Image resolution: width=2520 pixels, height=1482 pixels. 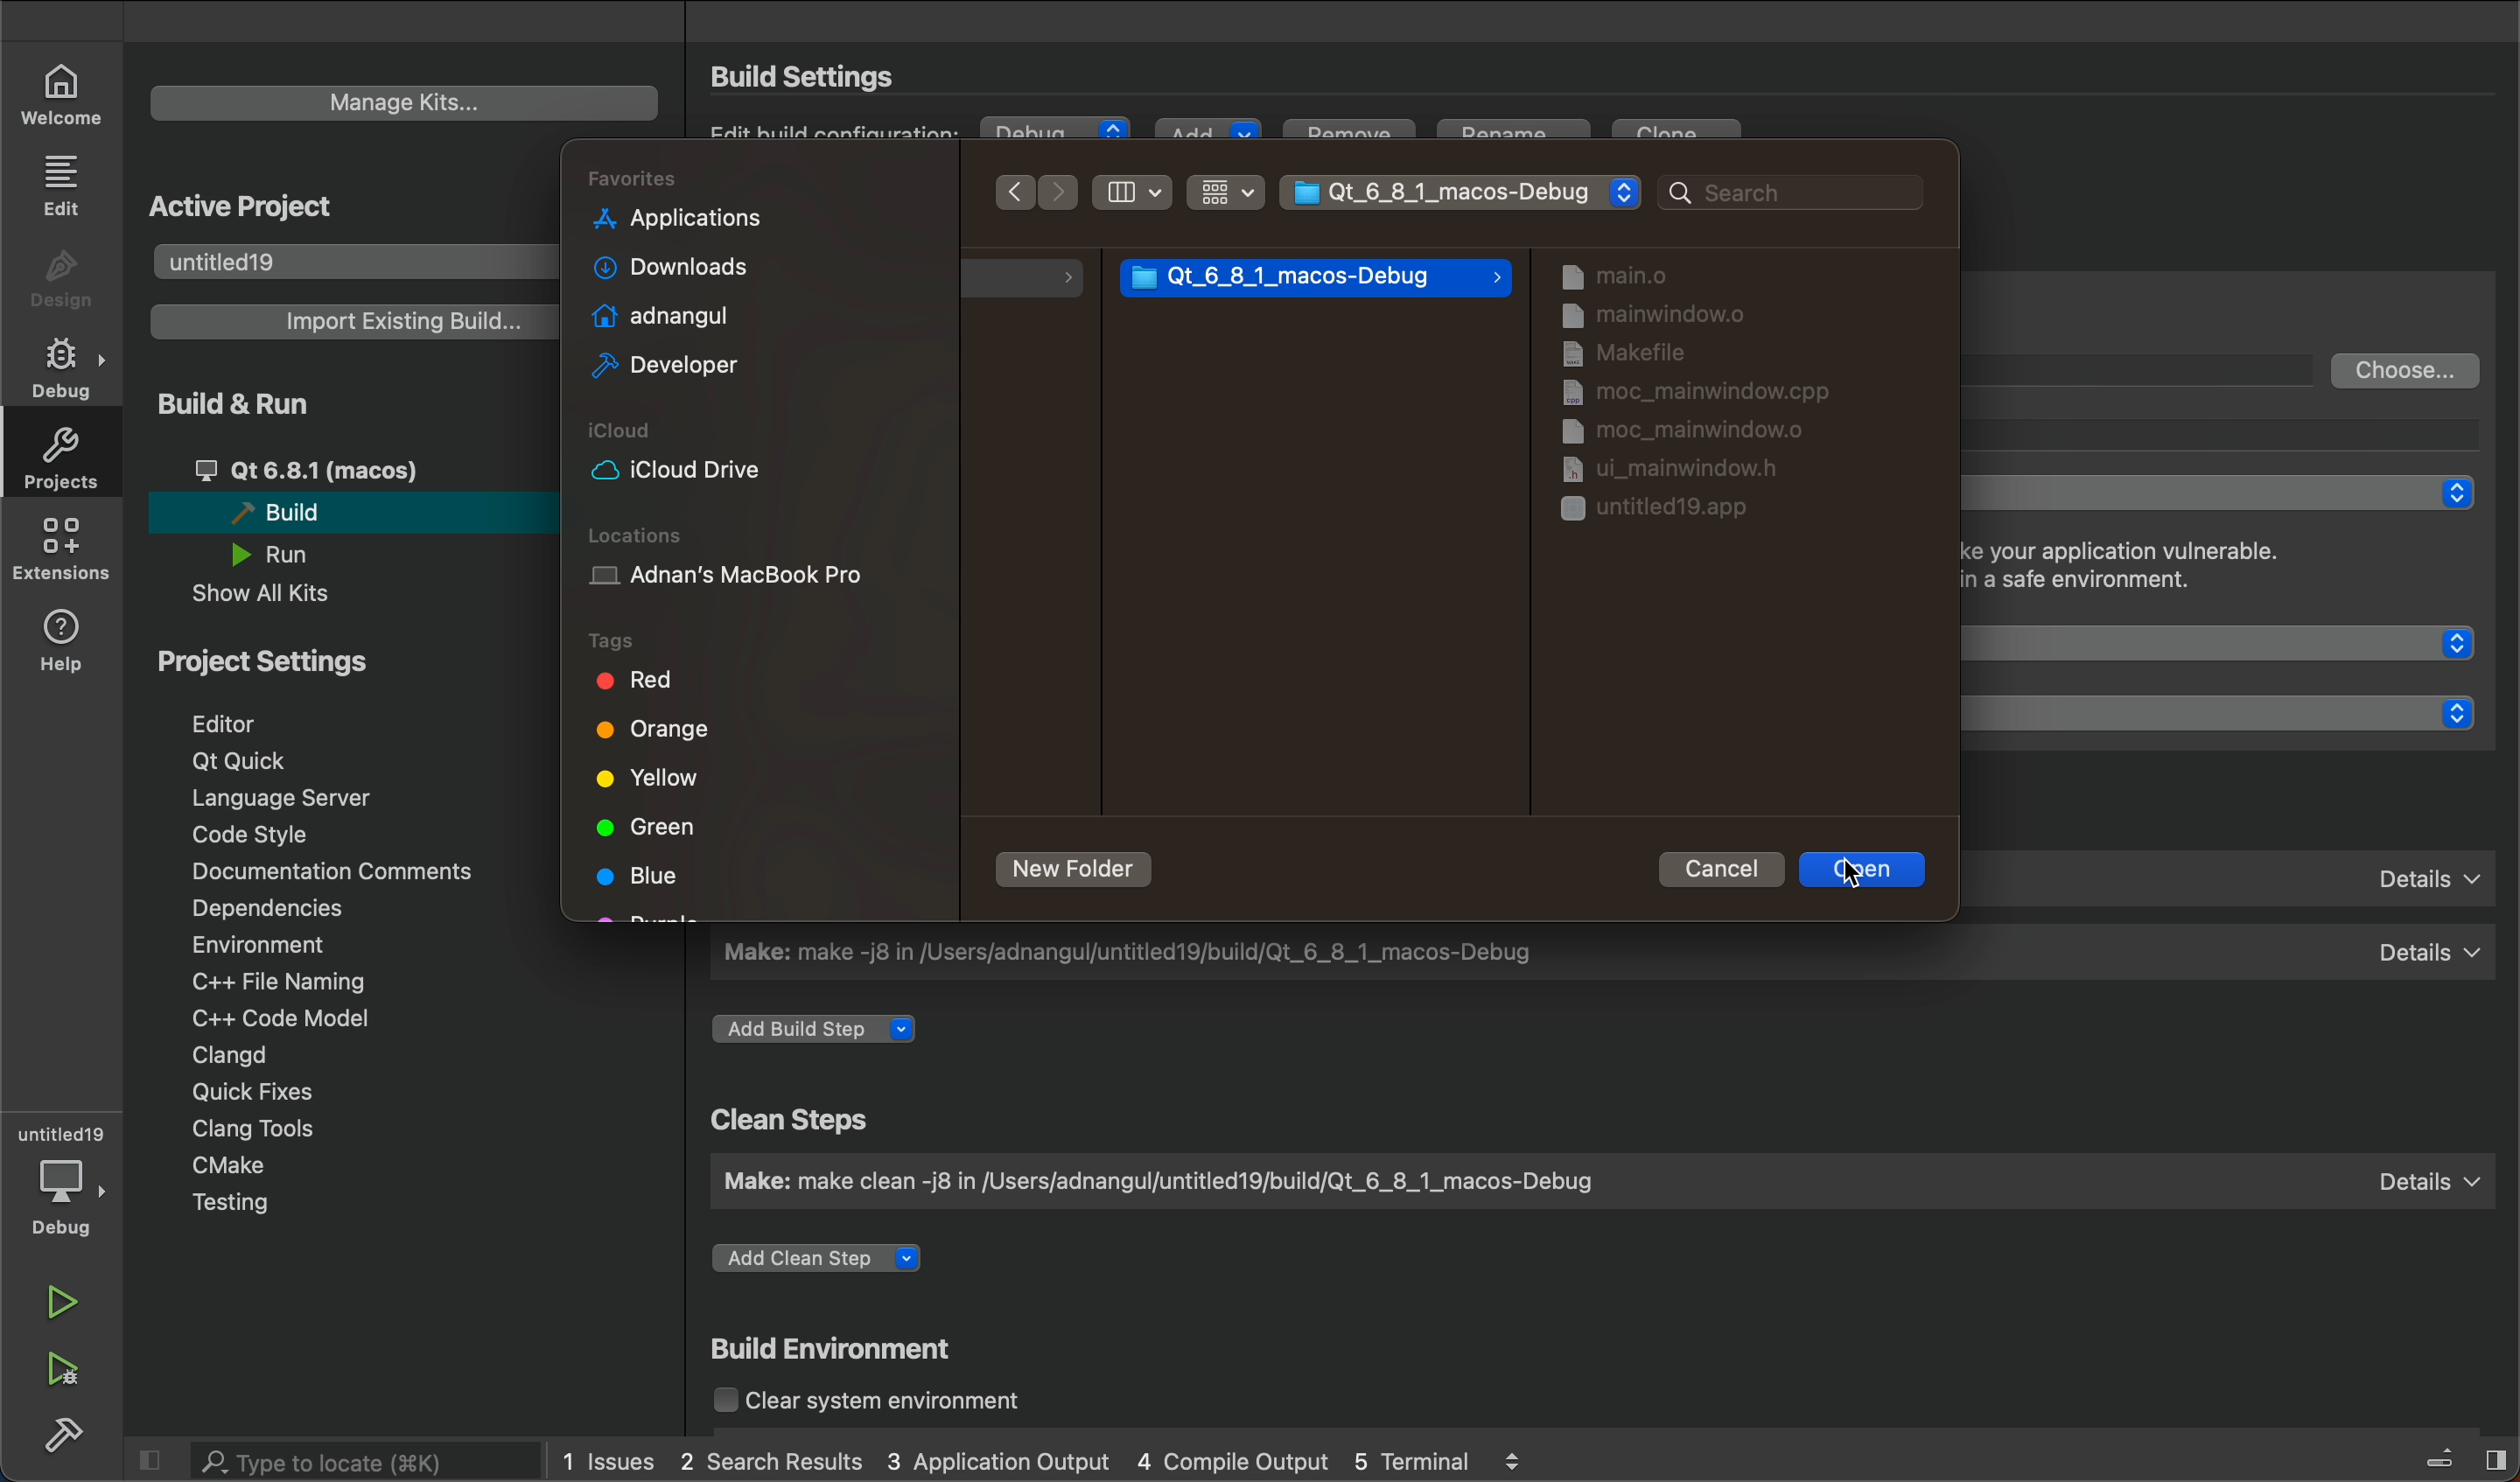 What do you see at coordinates (1078, 870) in the screenshot?
I see `new folder` at bounding box center [1078, 870].